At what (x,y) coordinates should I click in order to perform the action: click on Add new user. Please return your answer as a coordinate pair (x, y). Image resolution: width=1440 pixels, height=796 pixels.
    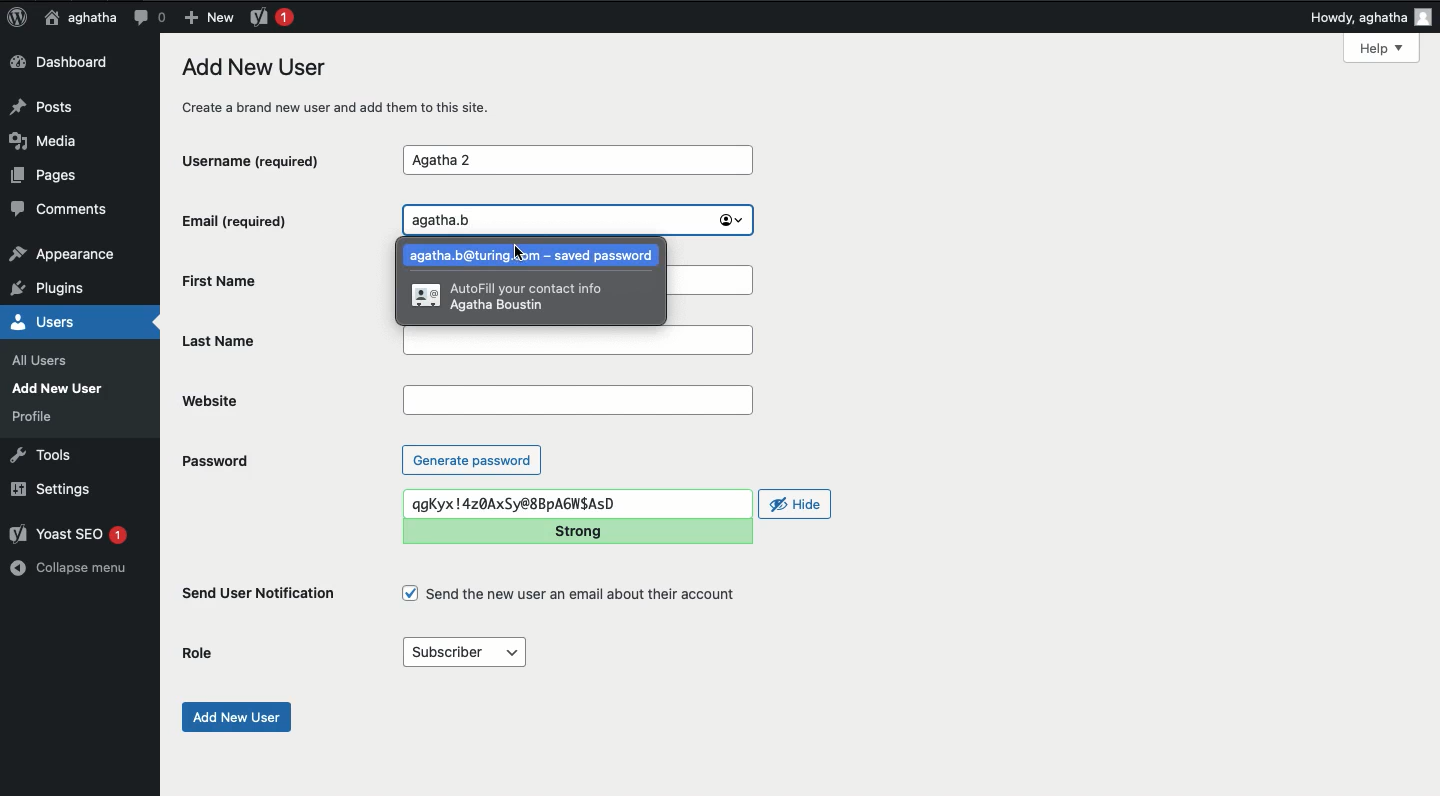
    Looking at the image, I should click on (234, 717).